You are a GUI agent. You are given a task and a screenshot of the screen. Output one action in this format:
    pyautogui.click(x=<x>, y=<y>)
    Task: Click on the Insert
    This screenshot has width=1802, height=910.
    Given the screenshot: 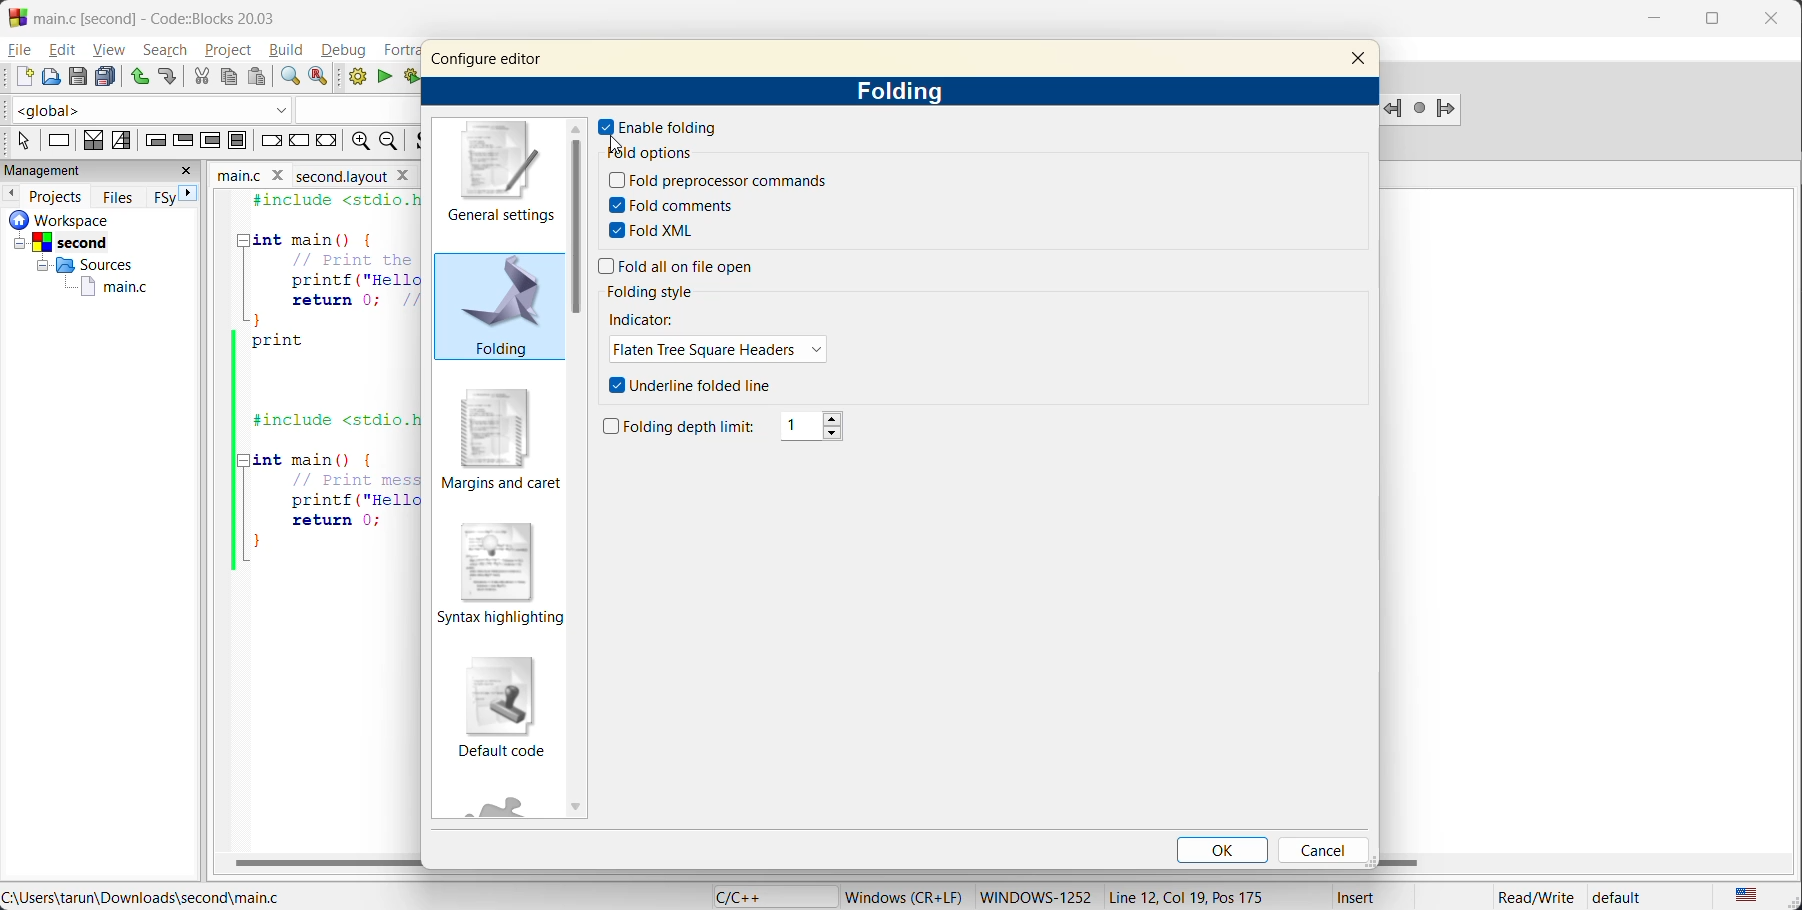 What is the action you would take?
    pyautogui.click(x=1369, y=894)
    